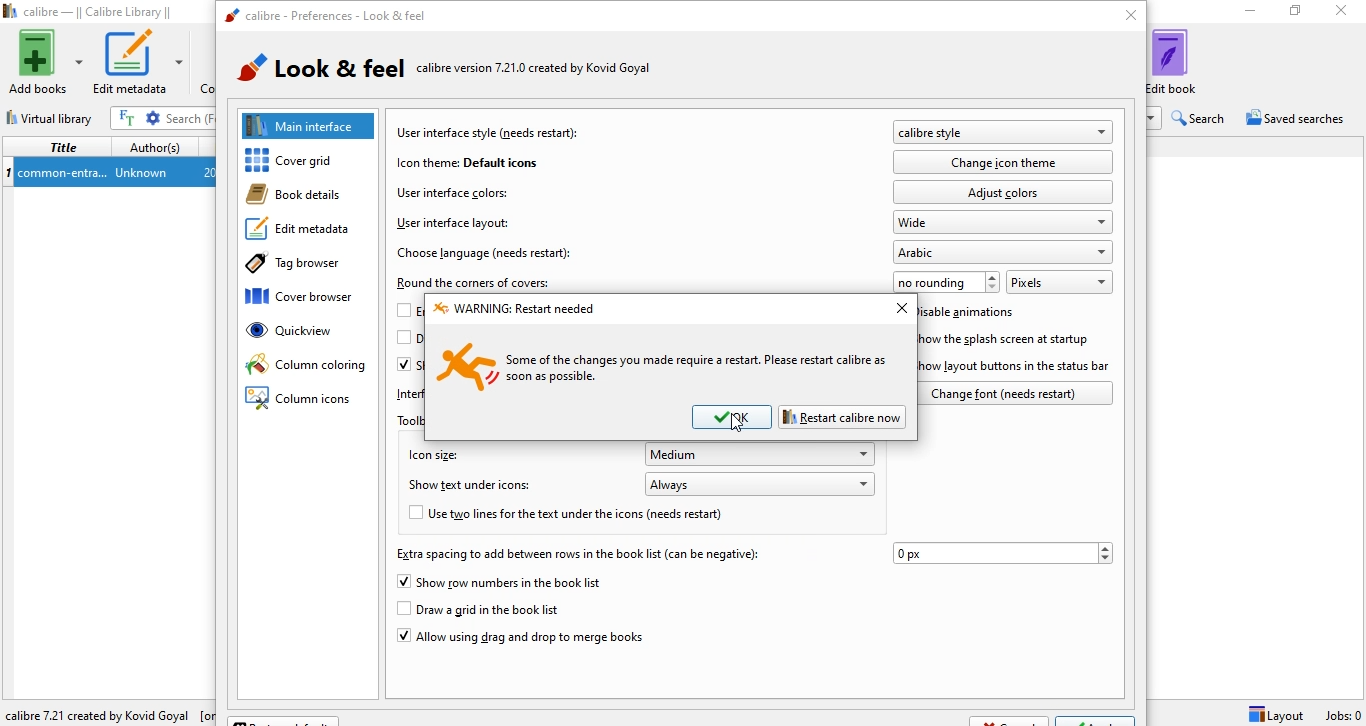 The height and width of the screenshot is (726, 1366). I want to click on Configure calibre, so click(106, 711).